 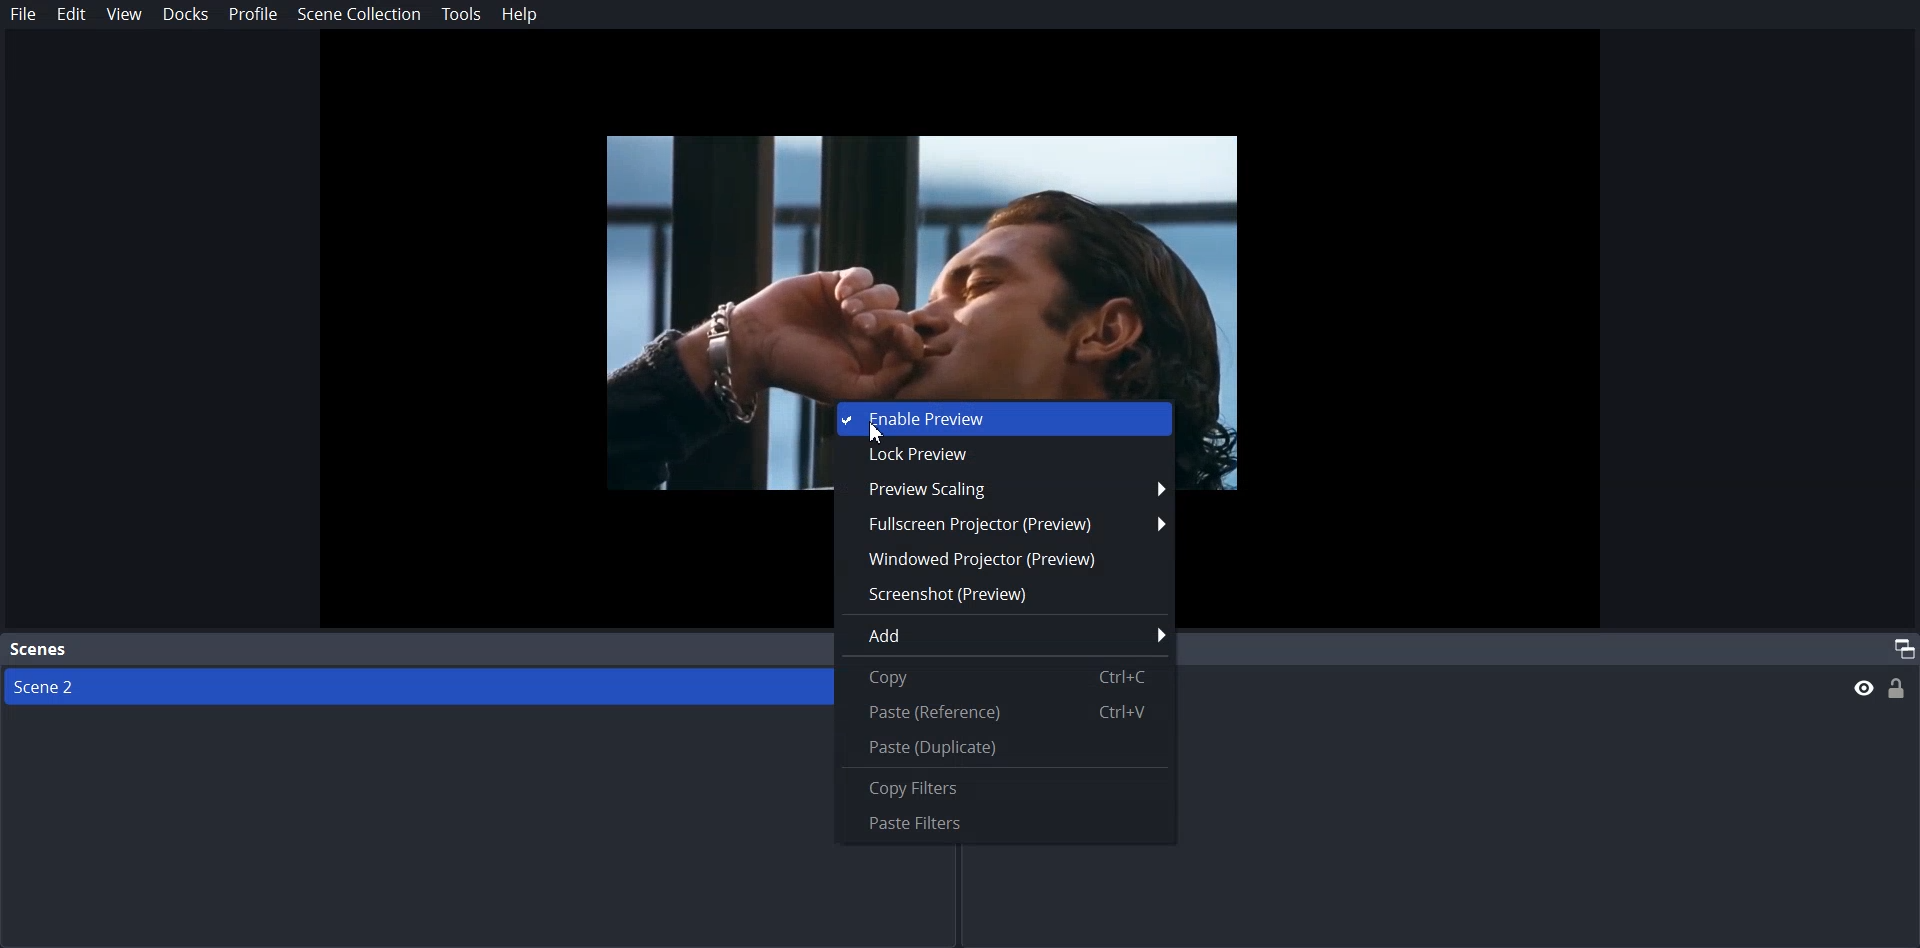 What do you see at coordinates (875, 436) in the screenshot?
I see `cursor` at bounding box center [875, 436].